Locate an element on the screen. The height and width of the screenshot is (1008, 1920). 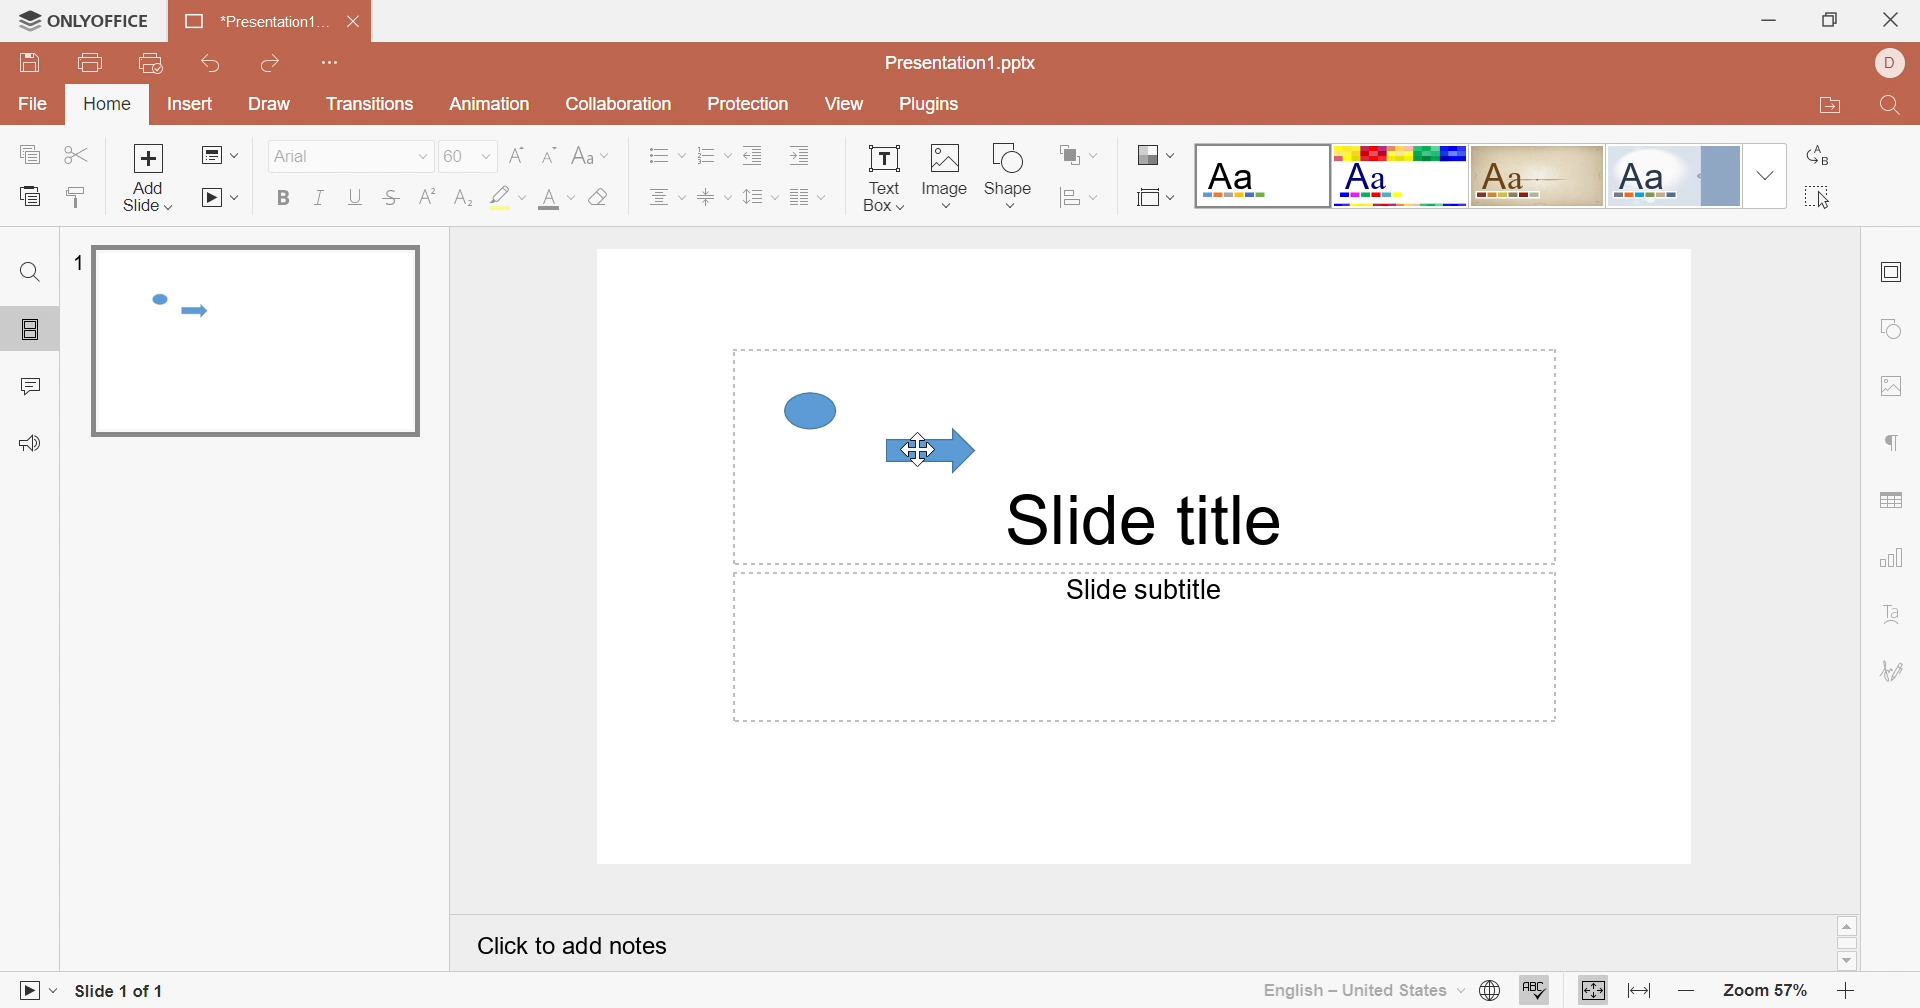
Undo is located at coordinates (212, 67).